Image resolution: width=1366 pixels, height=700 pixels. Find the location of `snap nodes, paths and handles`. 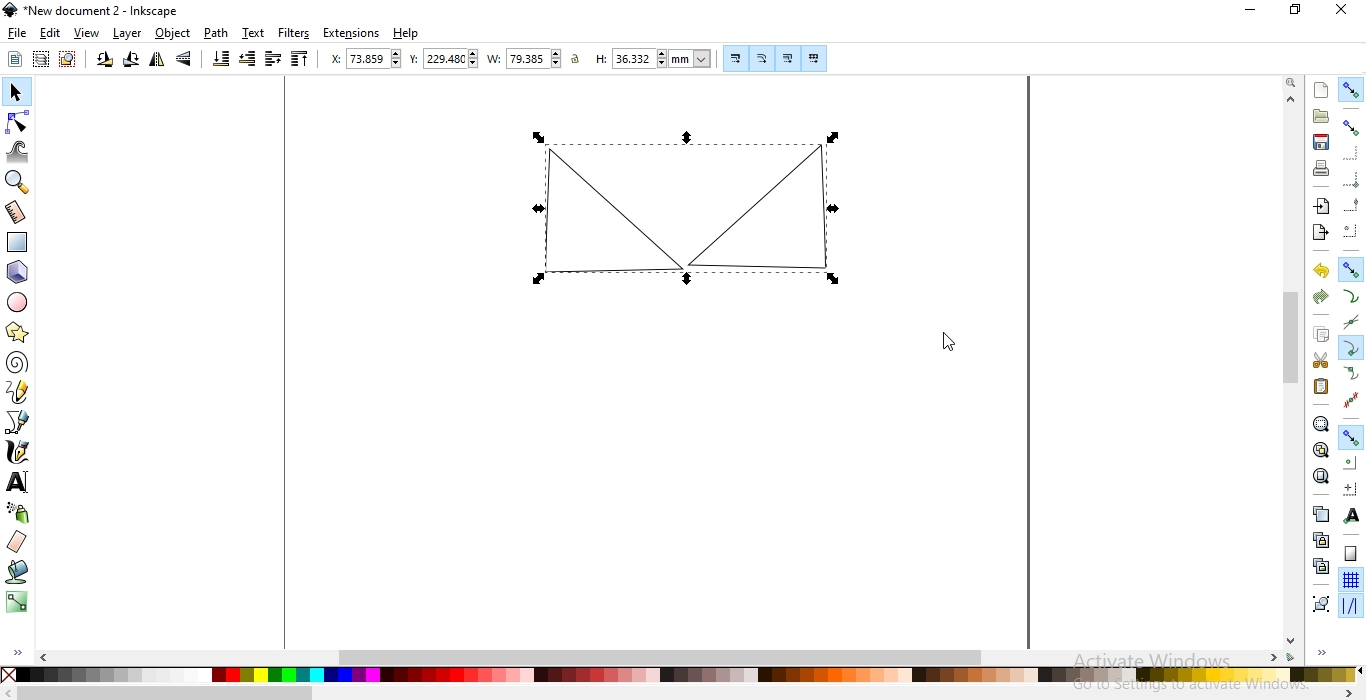

snap nodes, paths and handles is located at coordinates (1351, 271).